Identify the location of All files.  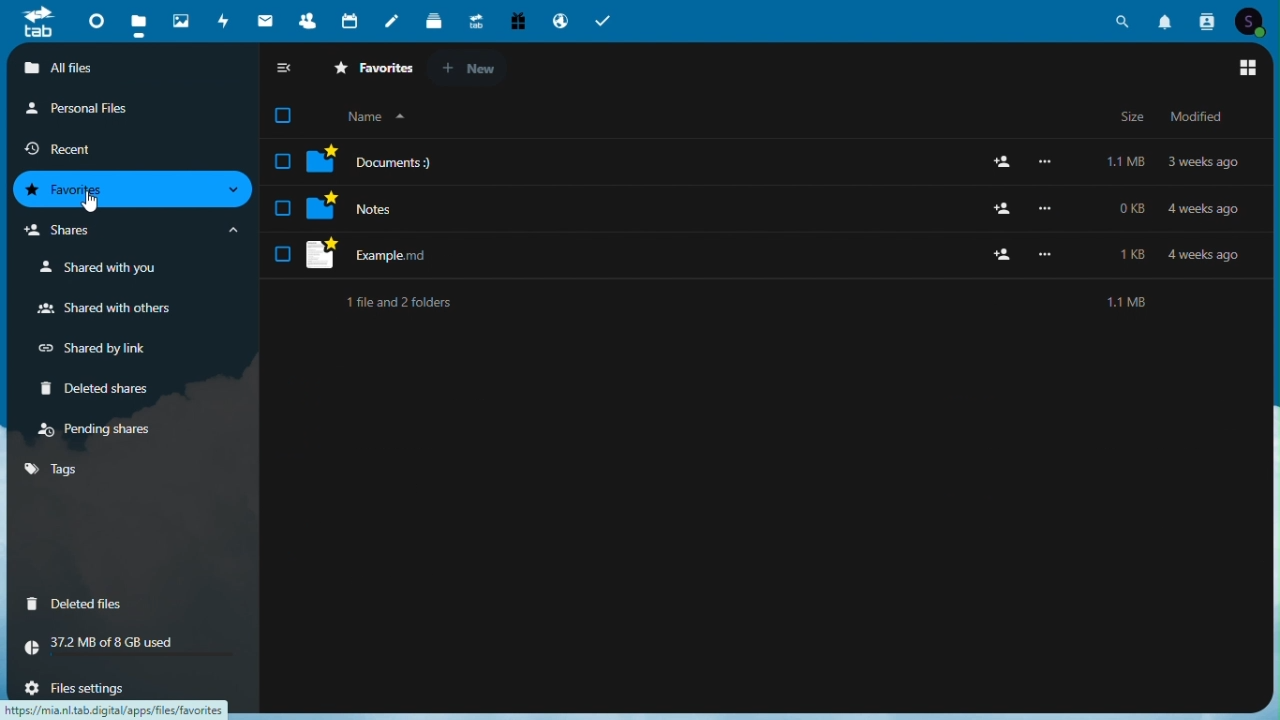
(131, 67).